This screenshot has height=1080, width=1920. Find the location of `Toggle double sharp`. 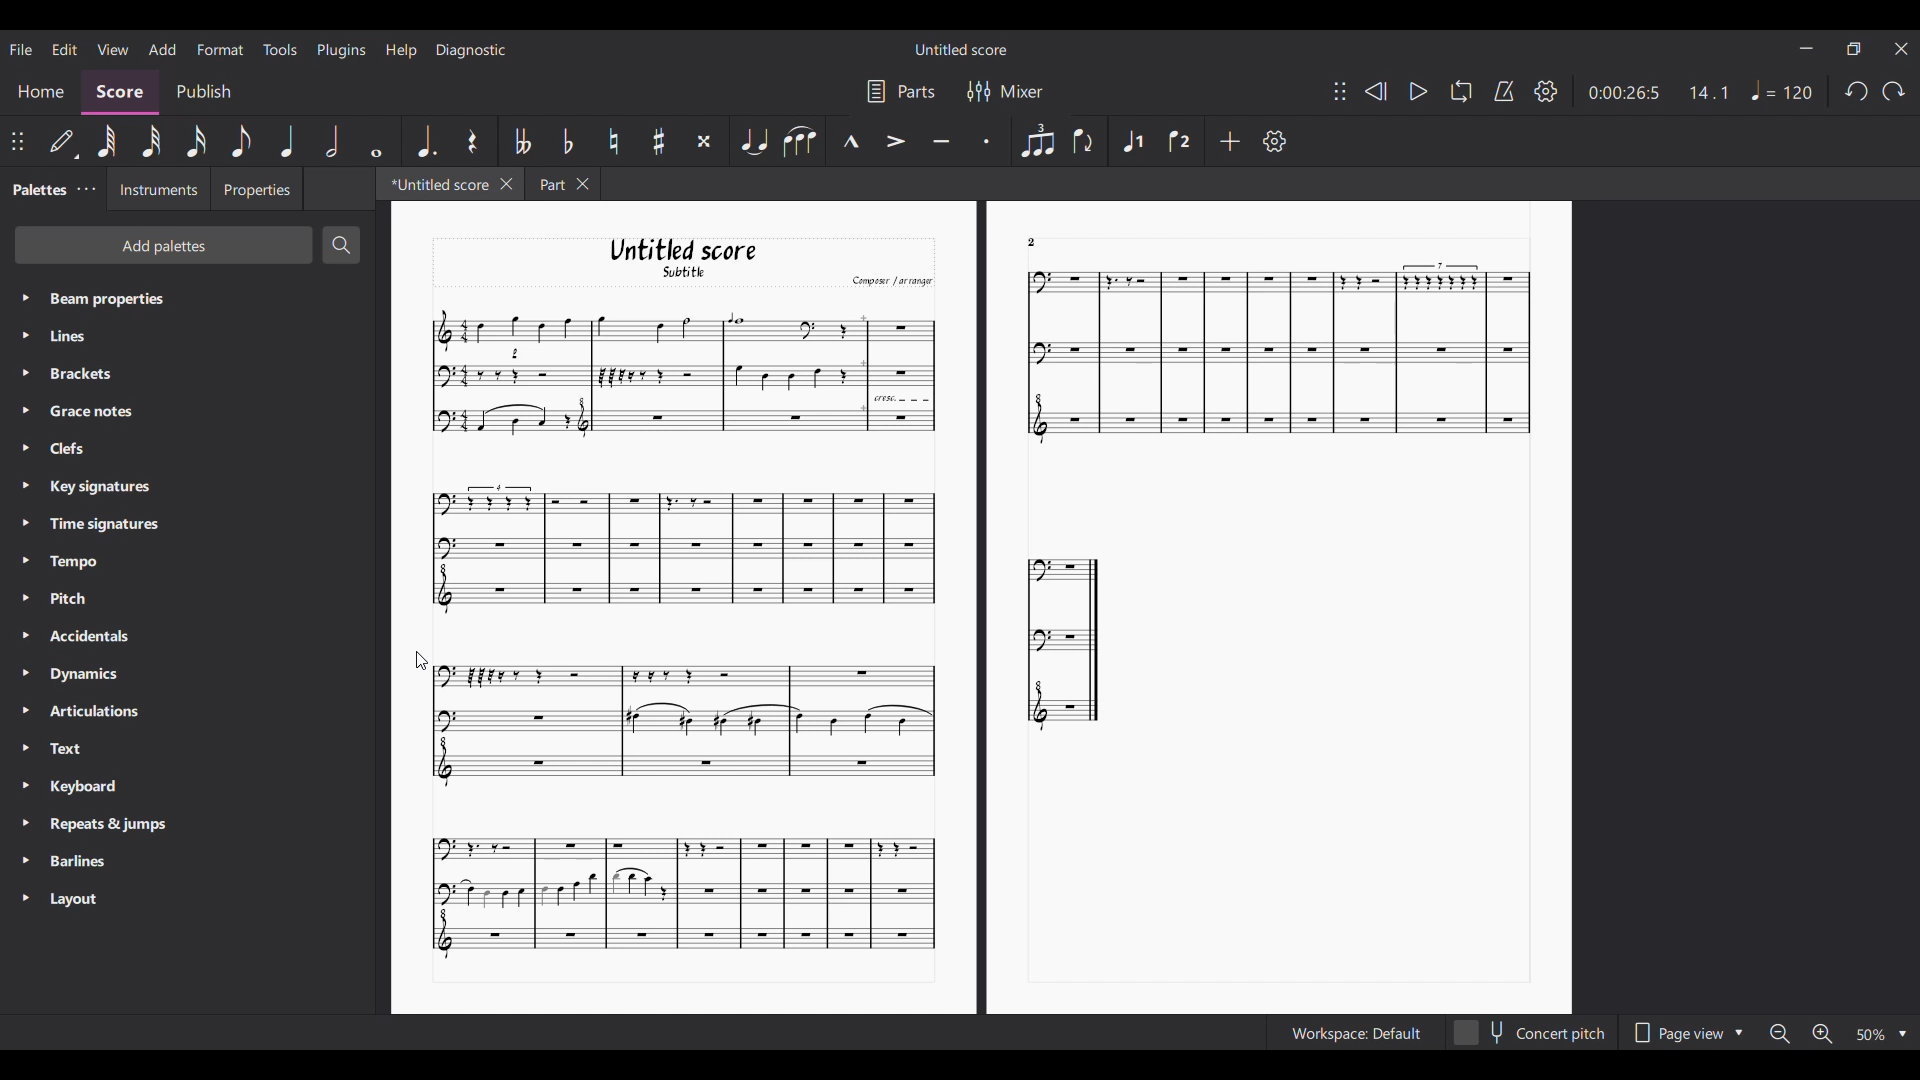

Toggle double sharp is located at coordinates (704, 141).